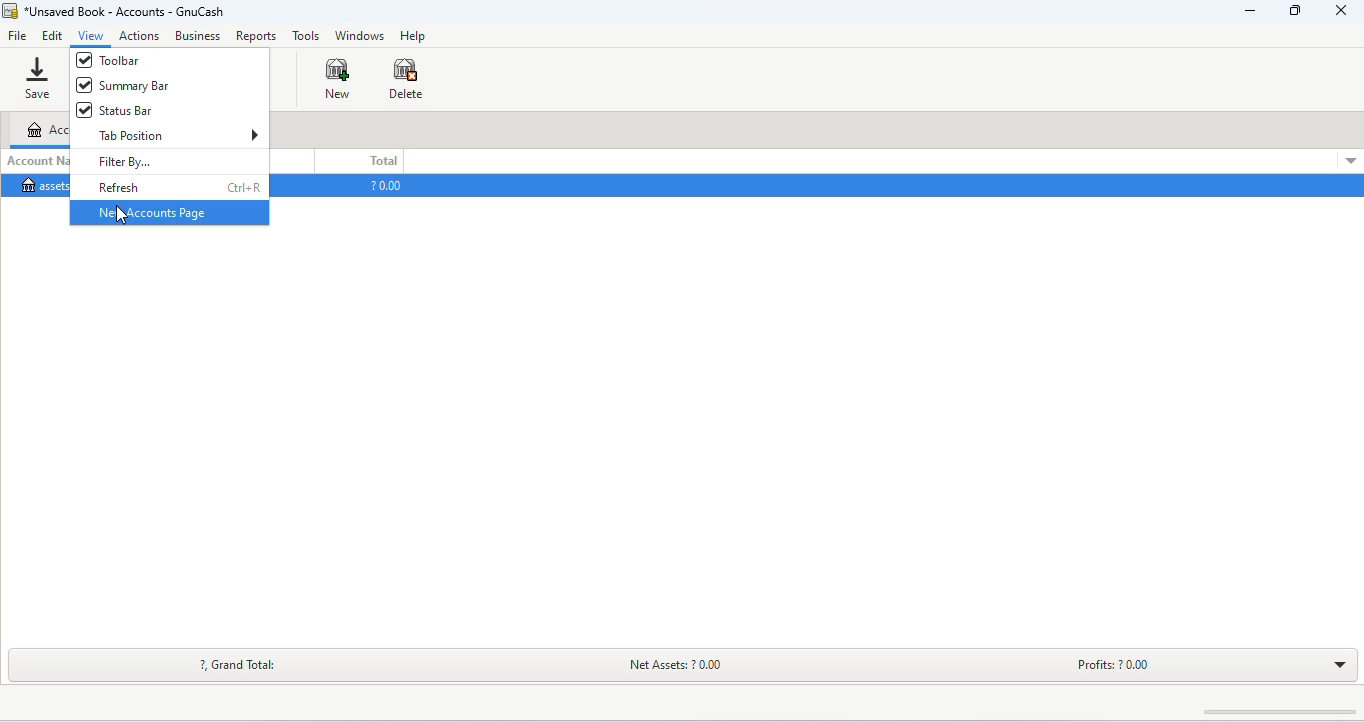  Describe the element at coordinates (692, 663) in the screenshot. I see `net assets: ? 0.00` at that location.